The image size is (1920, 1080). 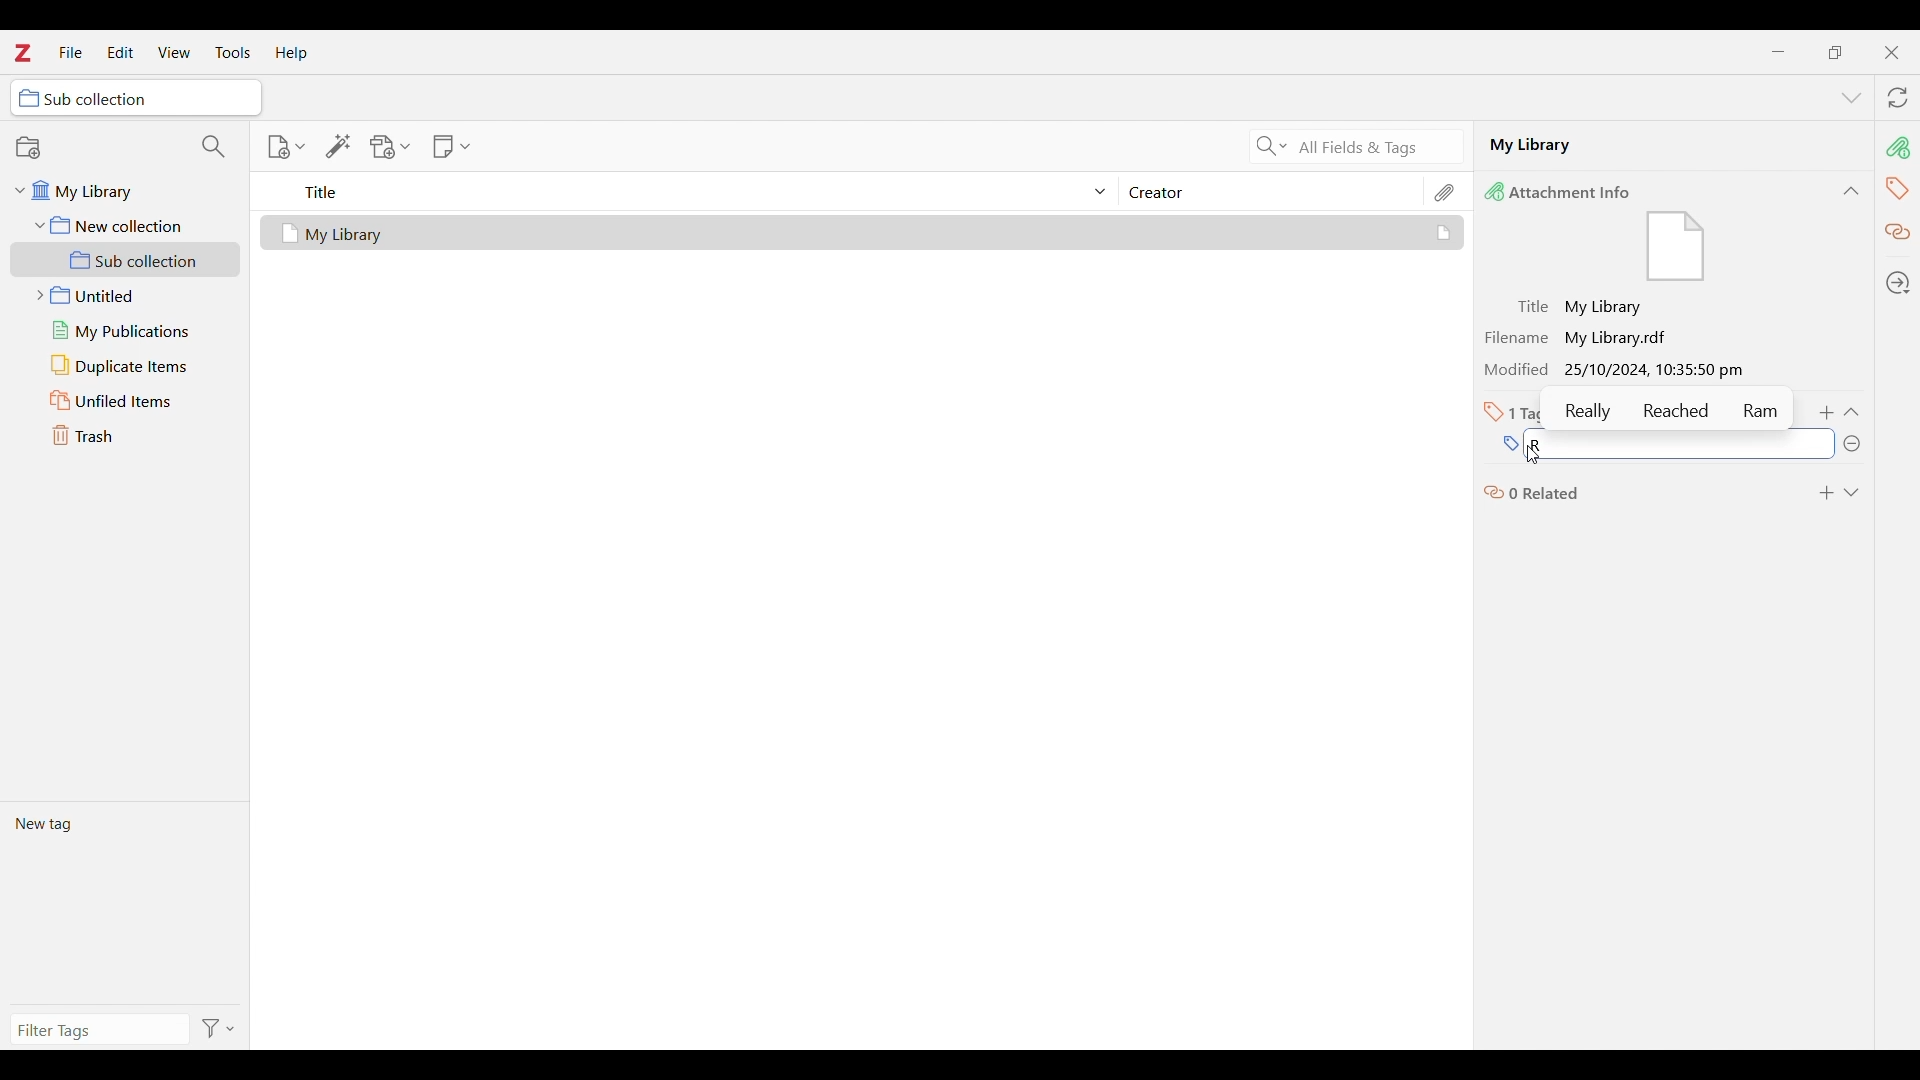 I want to click on Sort title column, so click(x=696, y=191).